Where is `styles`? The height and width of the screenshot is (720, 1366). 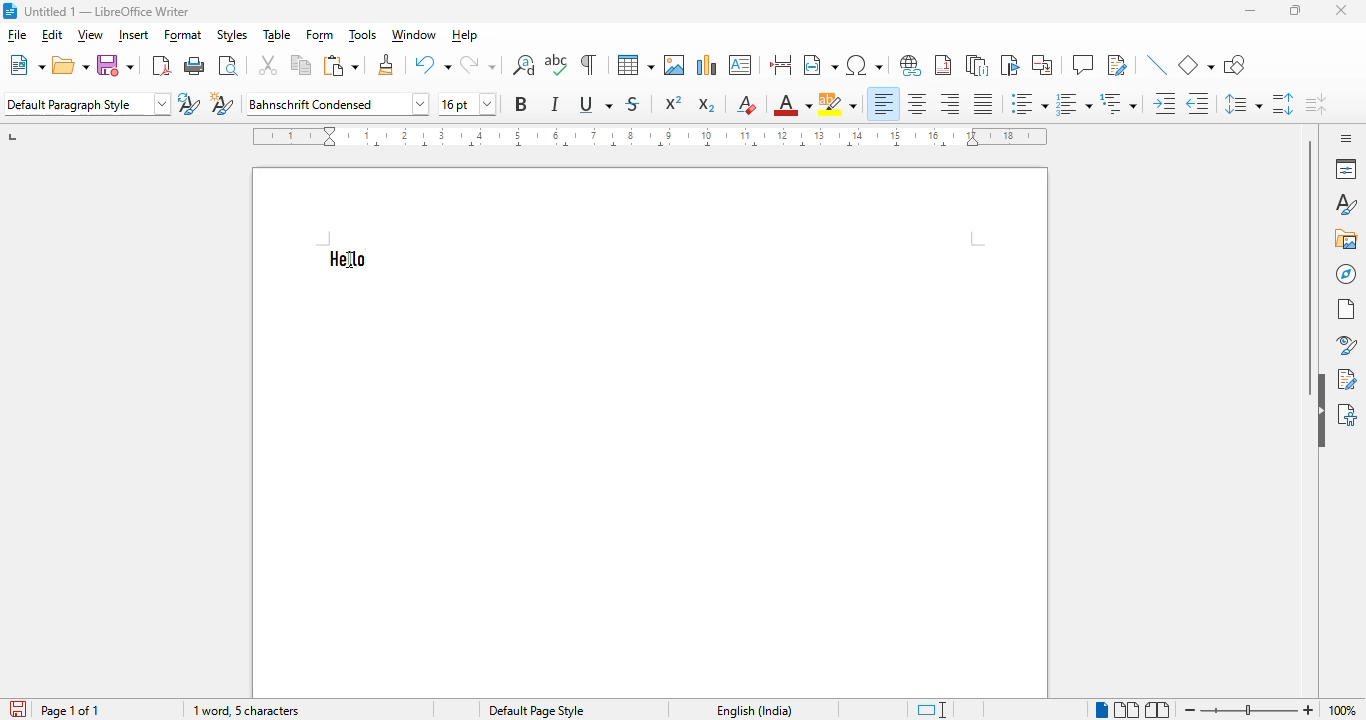 styles is located at coordinates (231, 35).